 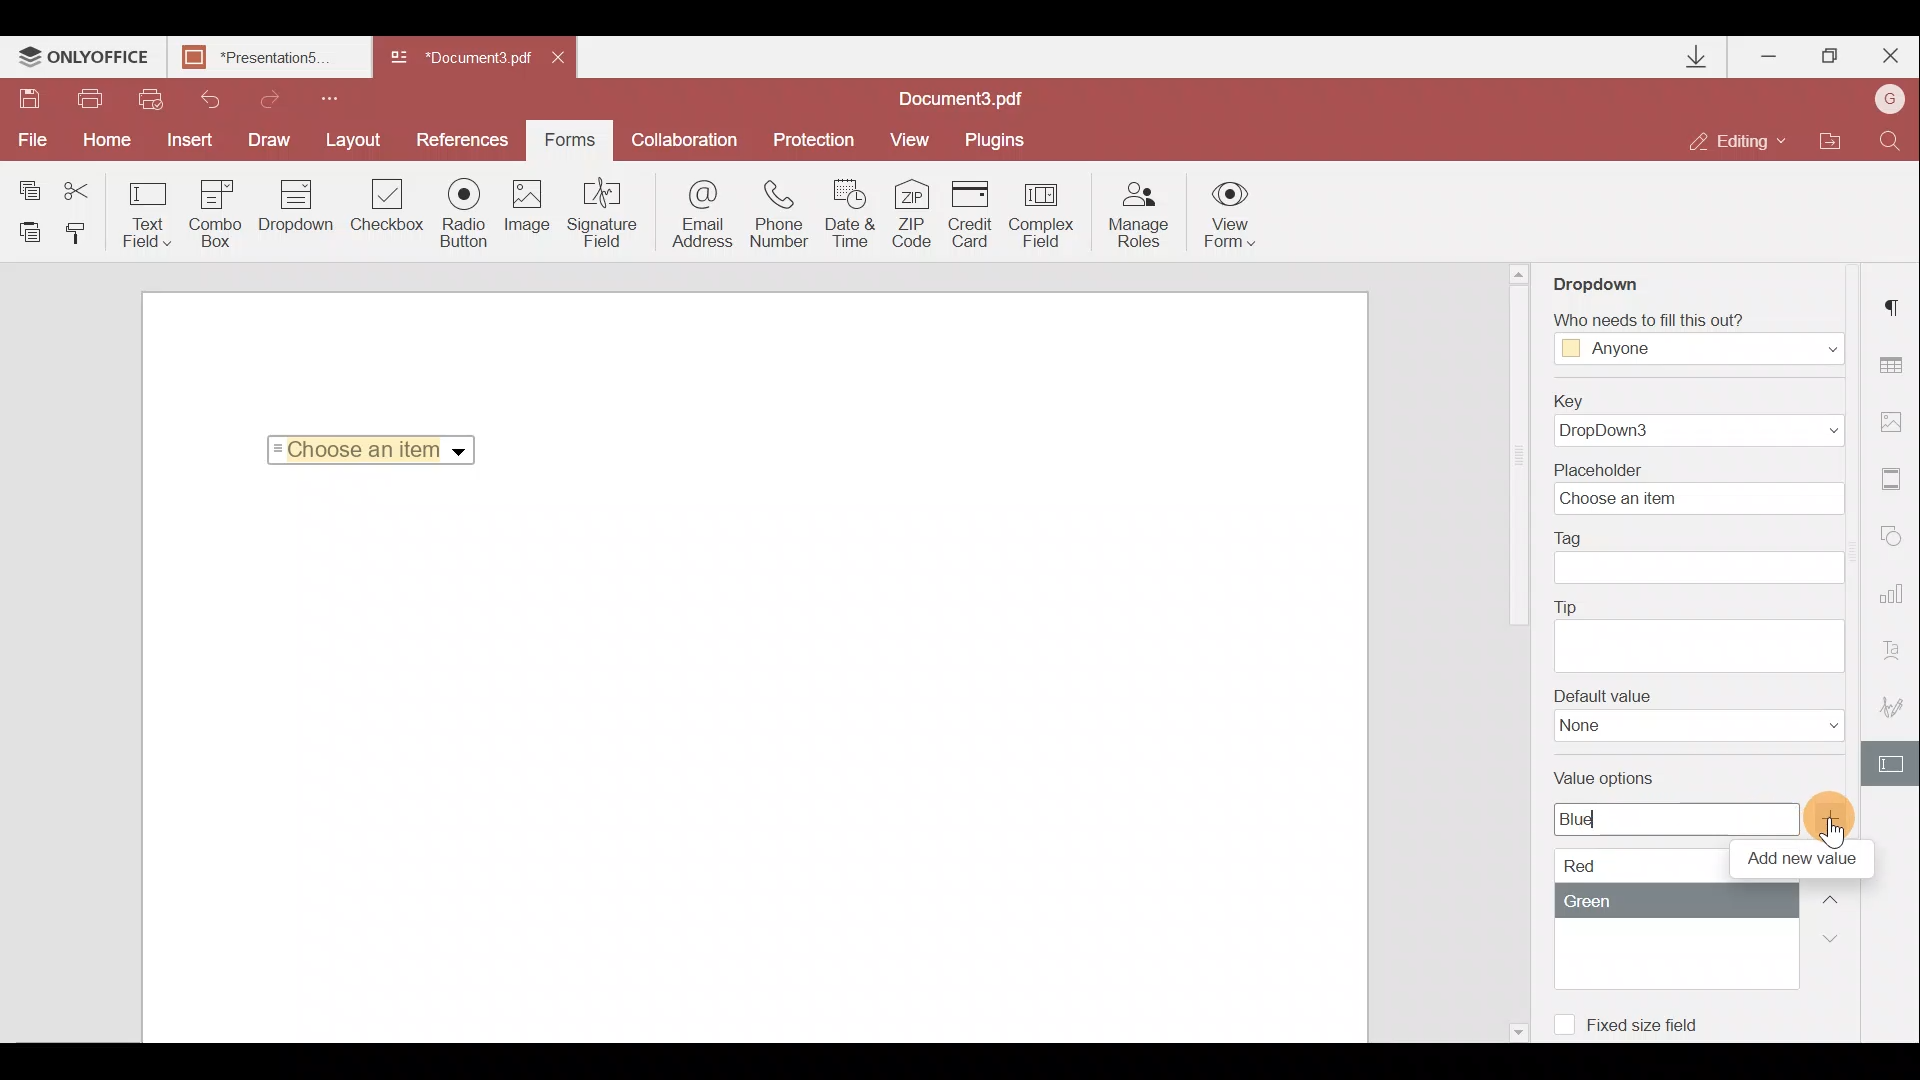 I want to click on Draw, so click(x=274, y=140).